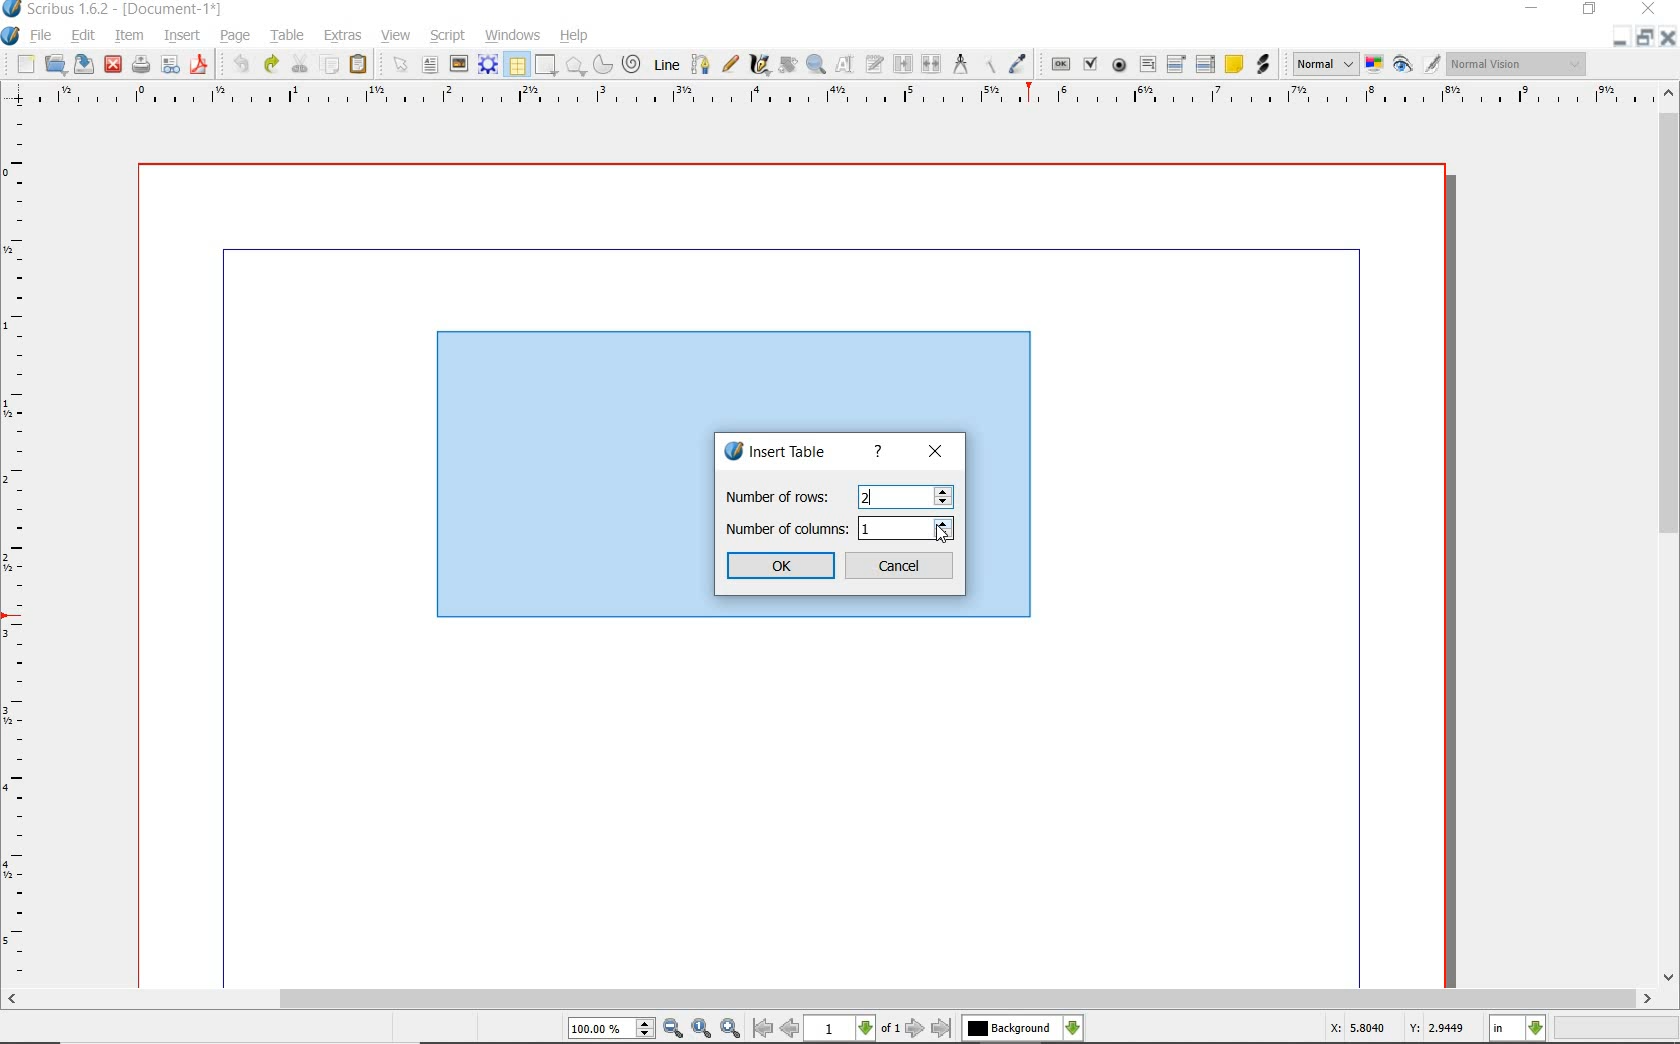 The image size is (1680, 1044). What do you see at coordinates (1514, 64) in the screenshot?
I see `visual appearance of the display` at bounding box center [1514, 64].